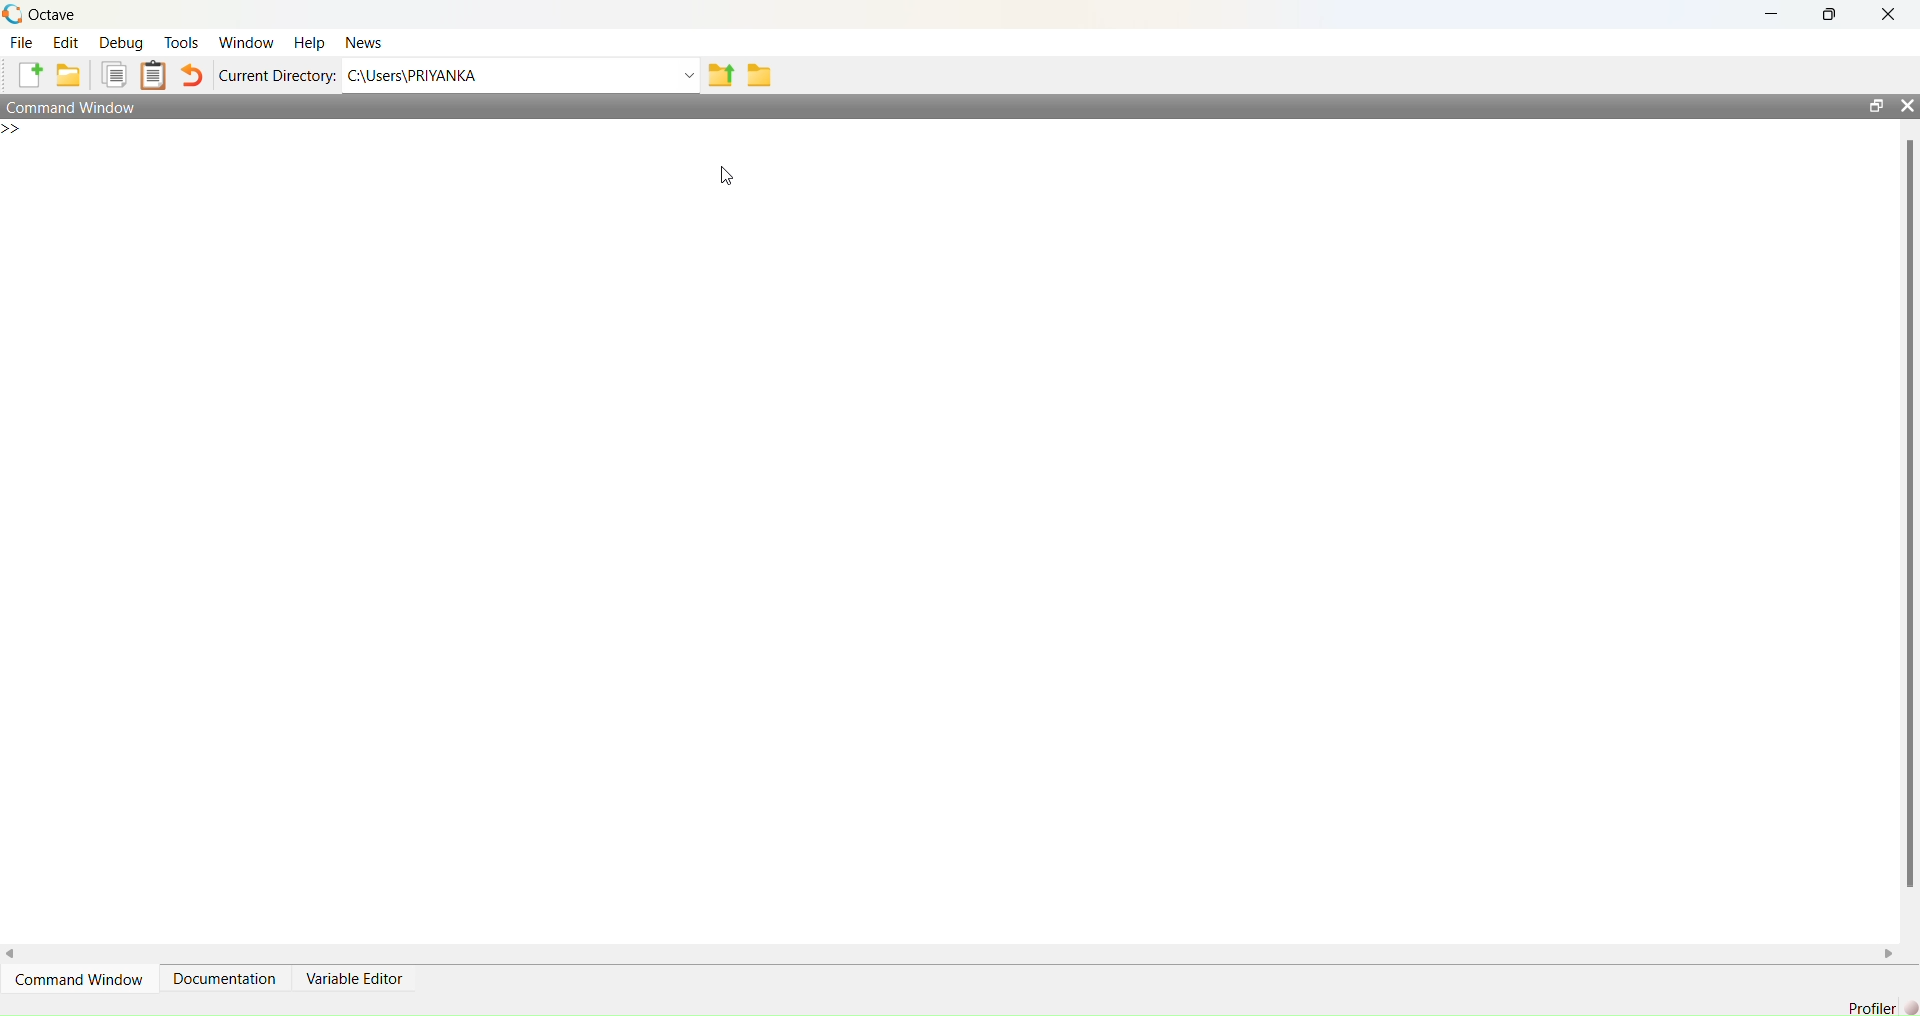 This screenshot has width=1920, height=1016. What do you see at coordinates (414, 75) in the screenshot?
I see `C:\Users\PRIYANKA` at bounding box center [414, 75].